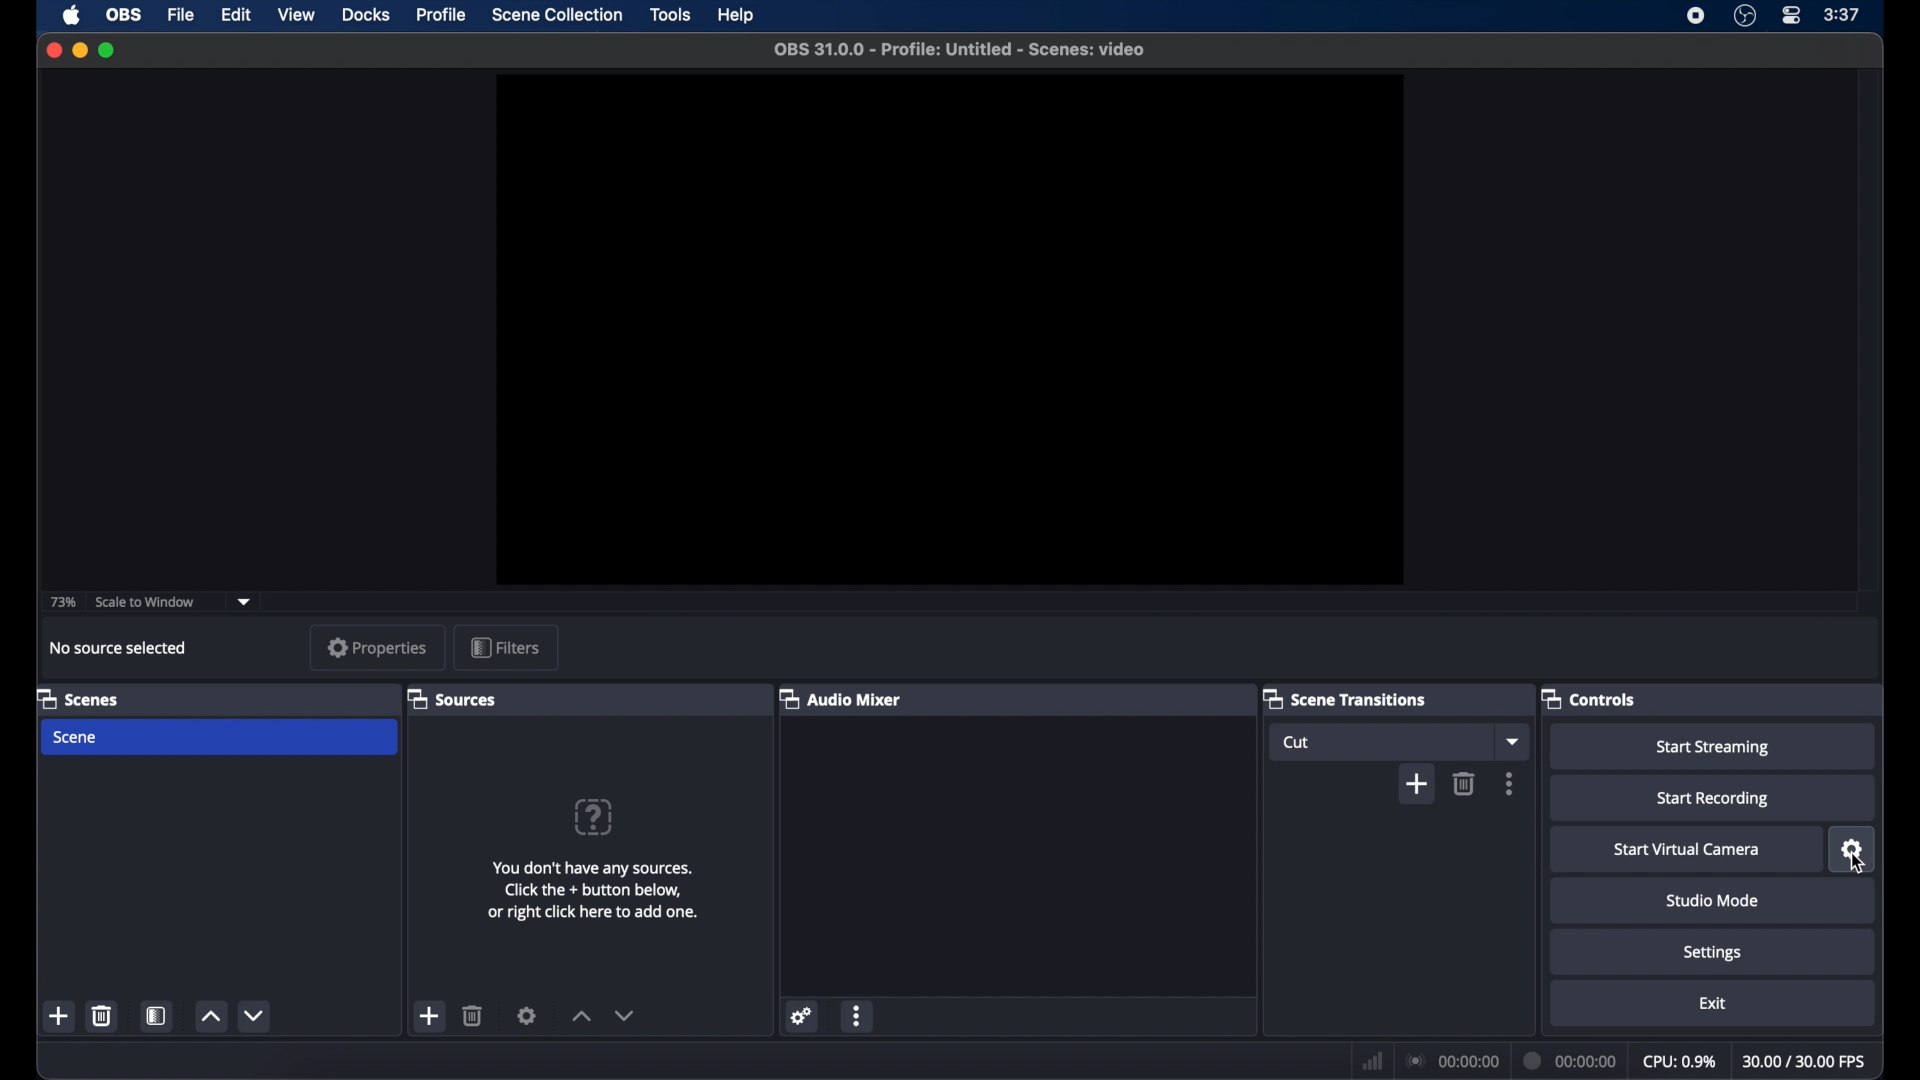  Describe the element at coordinates (124, 648) in the screenshot. I see `no source selected` at that location.